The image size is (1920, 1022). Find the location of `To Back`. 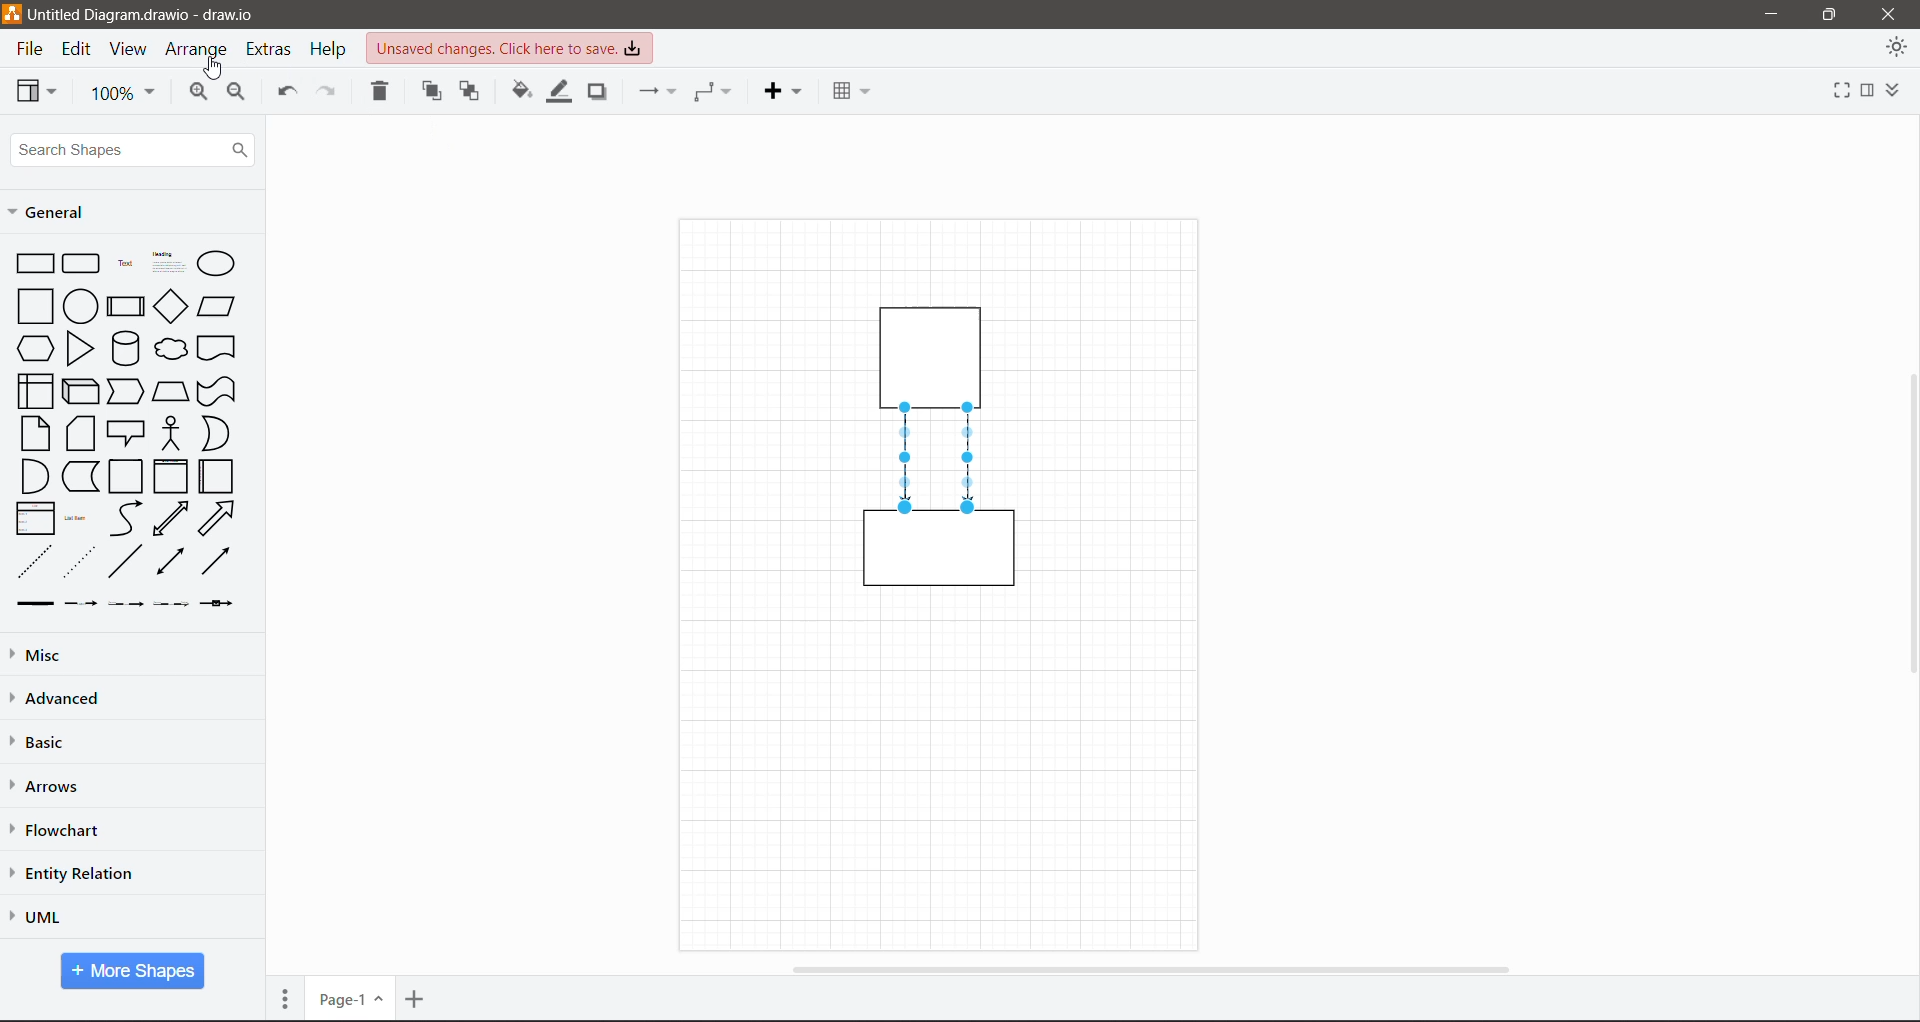

To Back is located at coordinates (471, 93).